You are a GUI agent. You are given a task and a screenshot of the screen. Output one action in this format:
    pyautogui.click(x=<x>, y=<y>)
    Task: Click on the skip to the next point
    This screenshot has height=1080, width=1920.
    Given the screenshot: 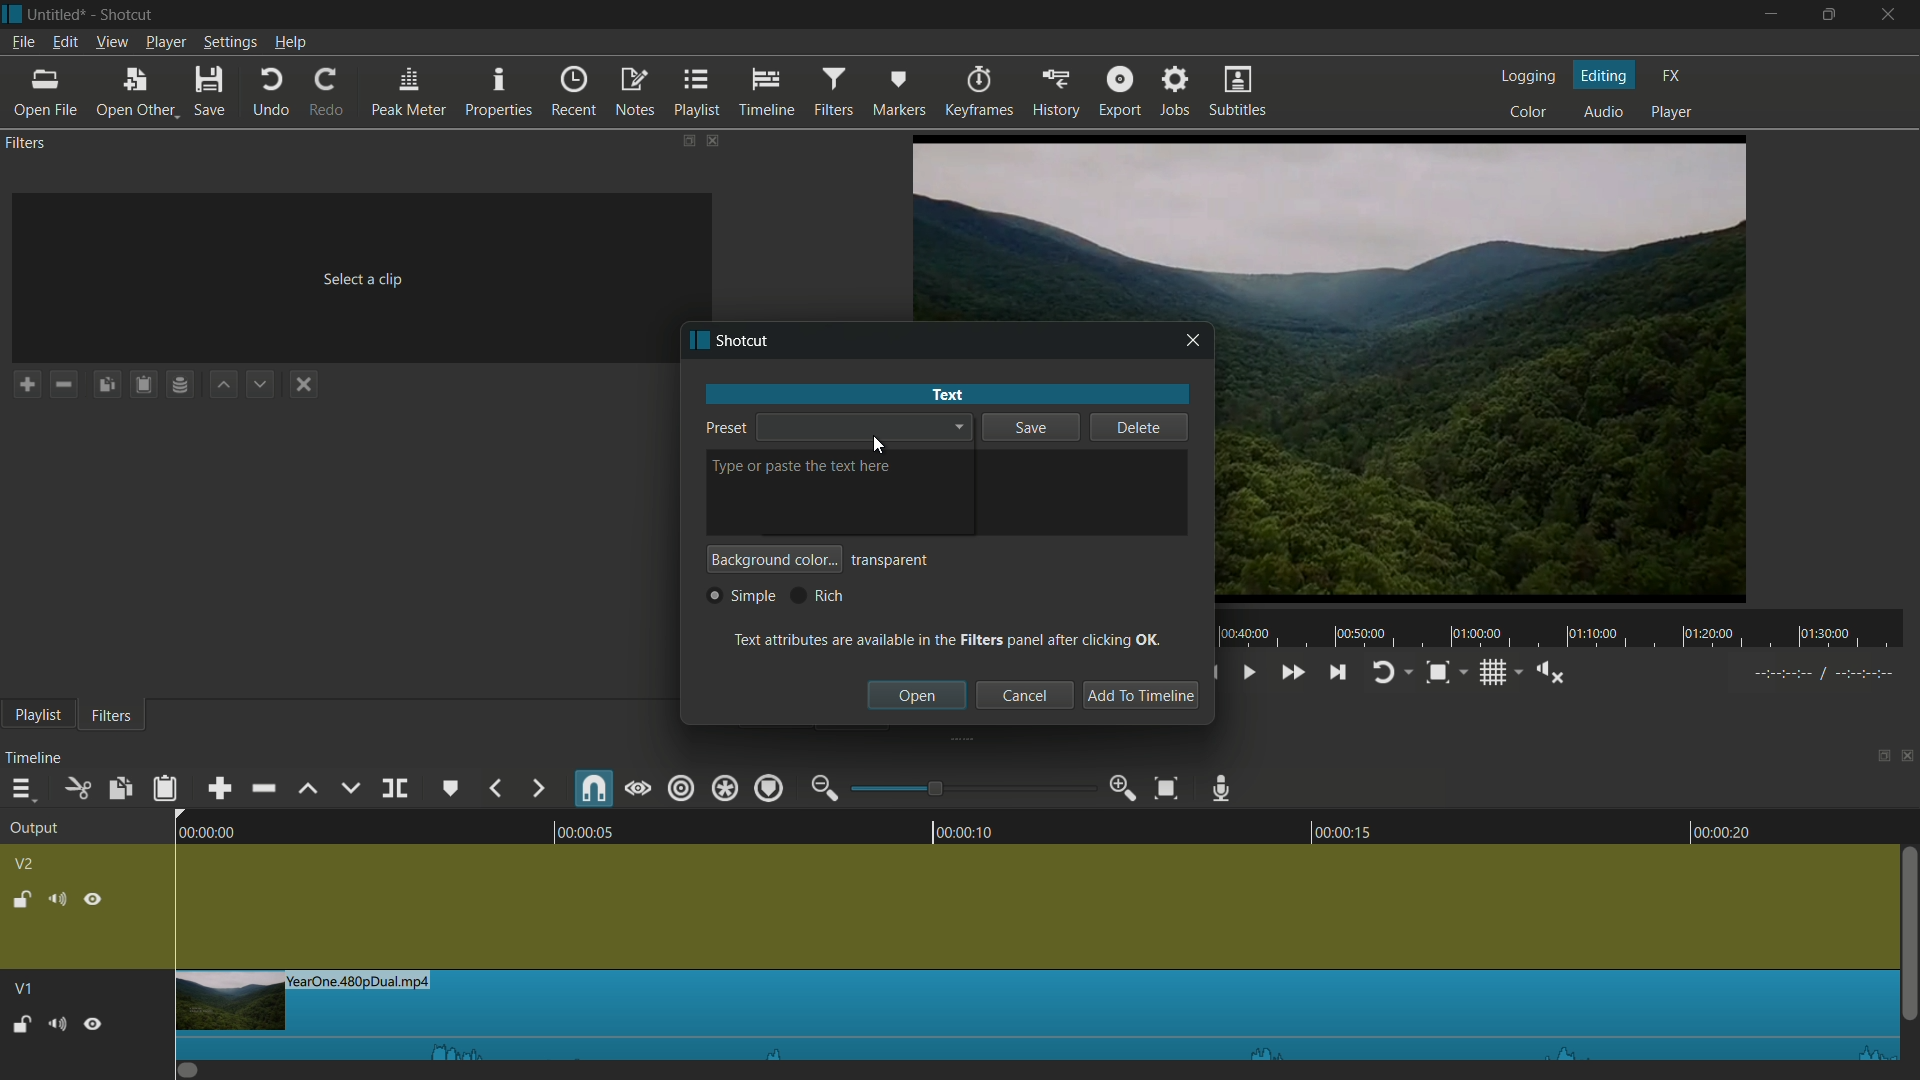 What is the action you would take?
    pyautogui.click(x=1339, y=673)
    